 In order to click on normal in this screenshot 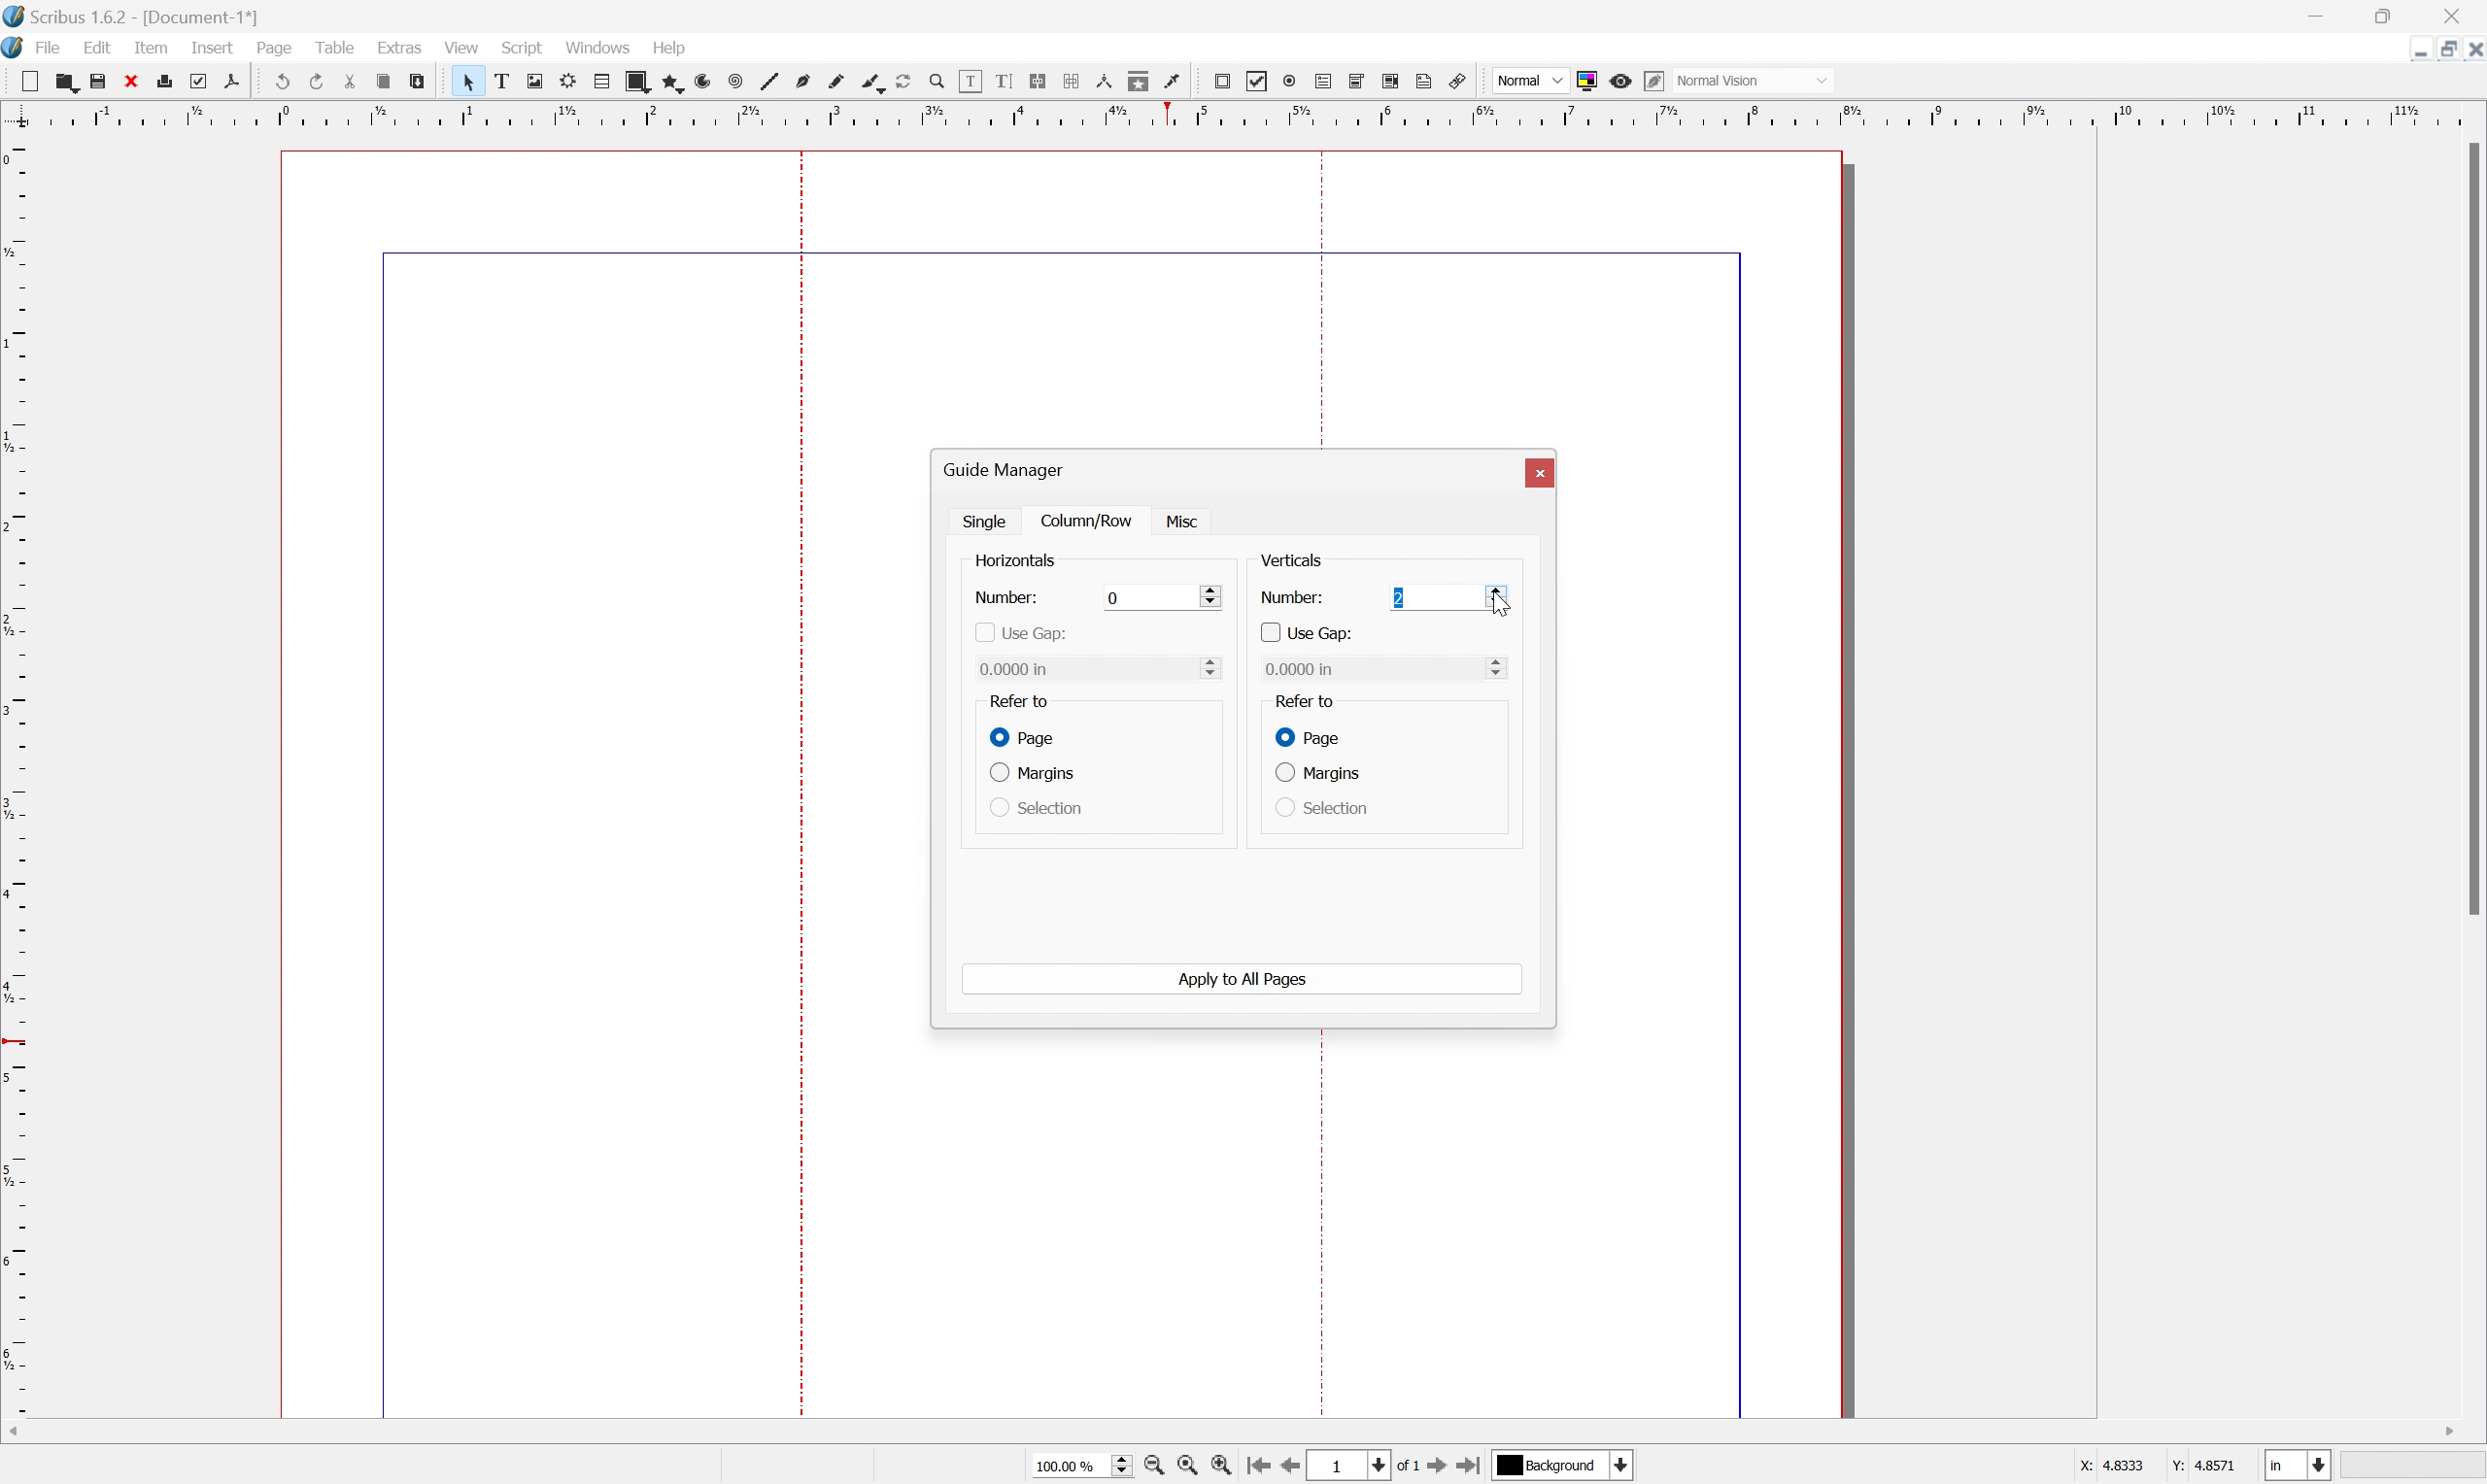, I will do `click(1530, 80)`.